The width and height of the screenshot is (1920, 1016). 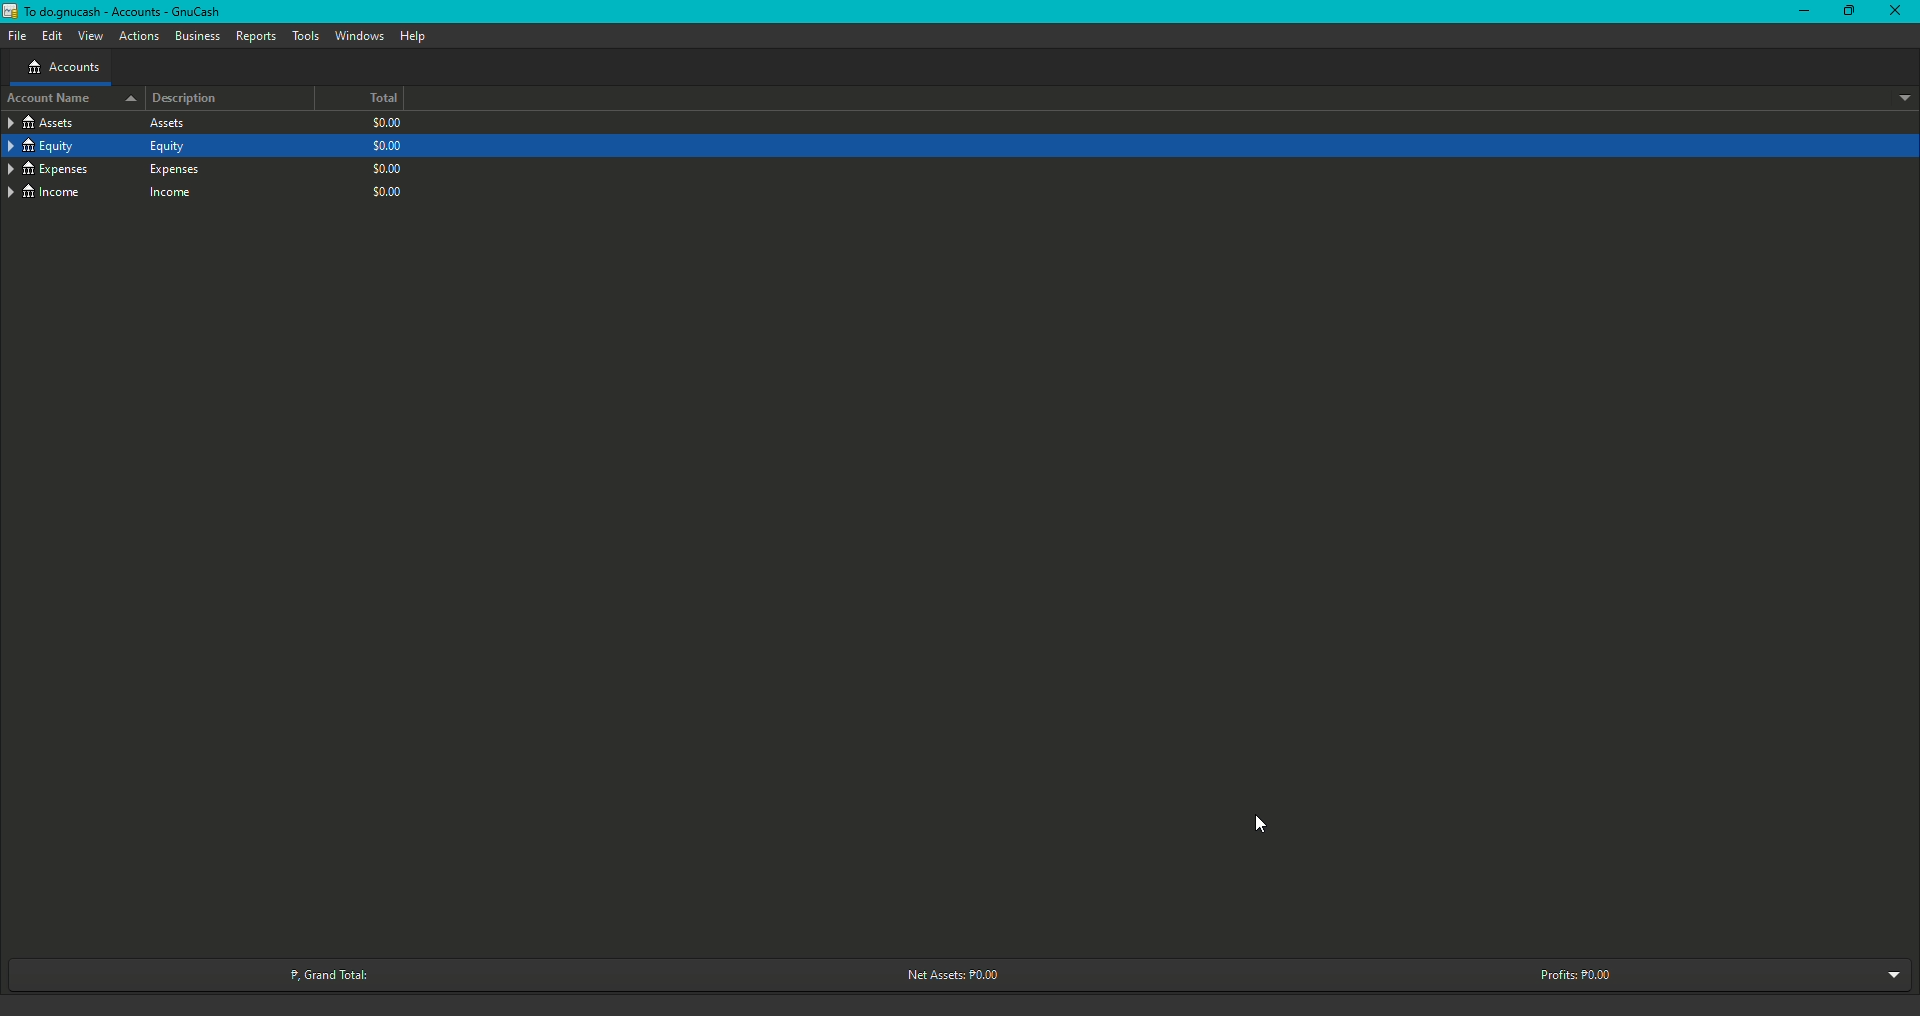 I want to click on Actions, so click(x=138, y=37).